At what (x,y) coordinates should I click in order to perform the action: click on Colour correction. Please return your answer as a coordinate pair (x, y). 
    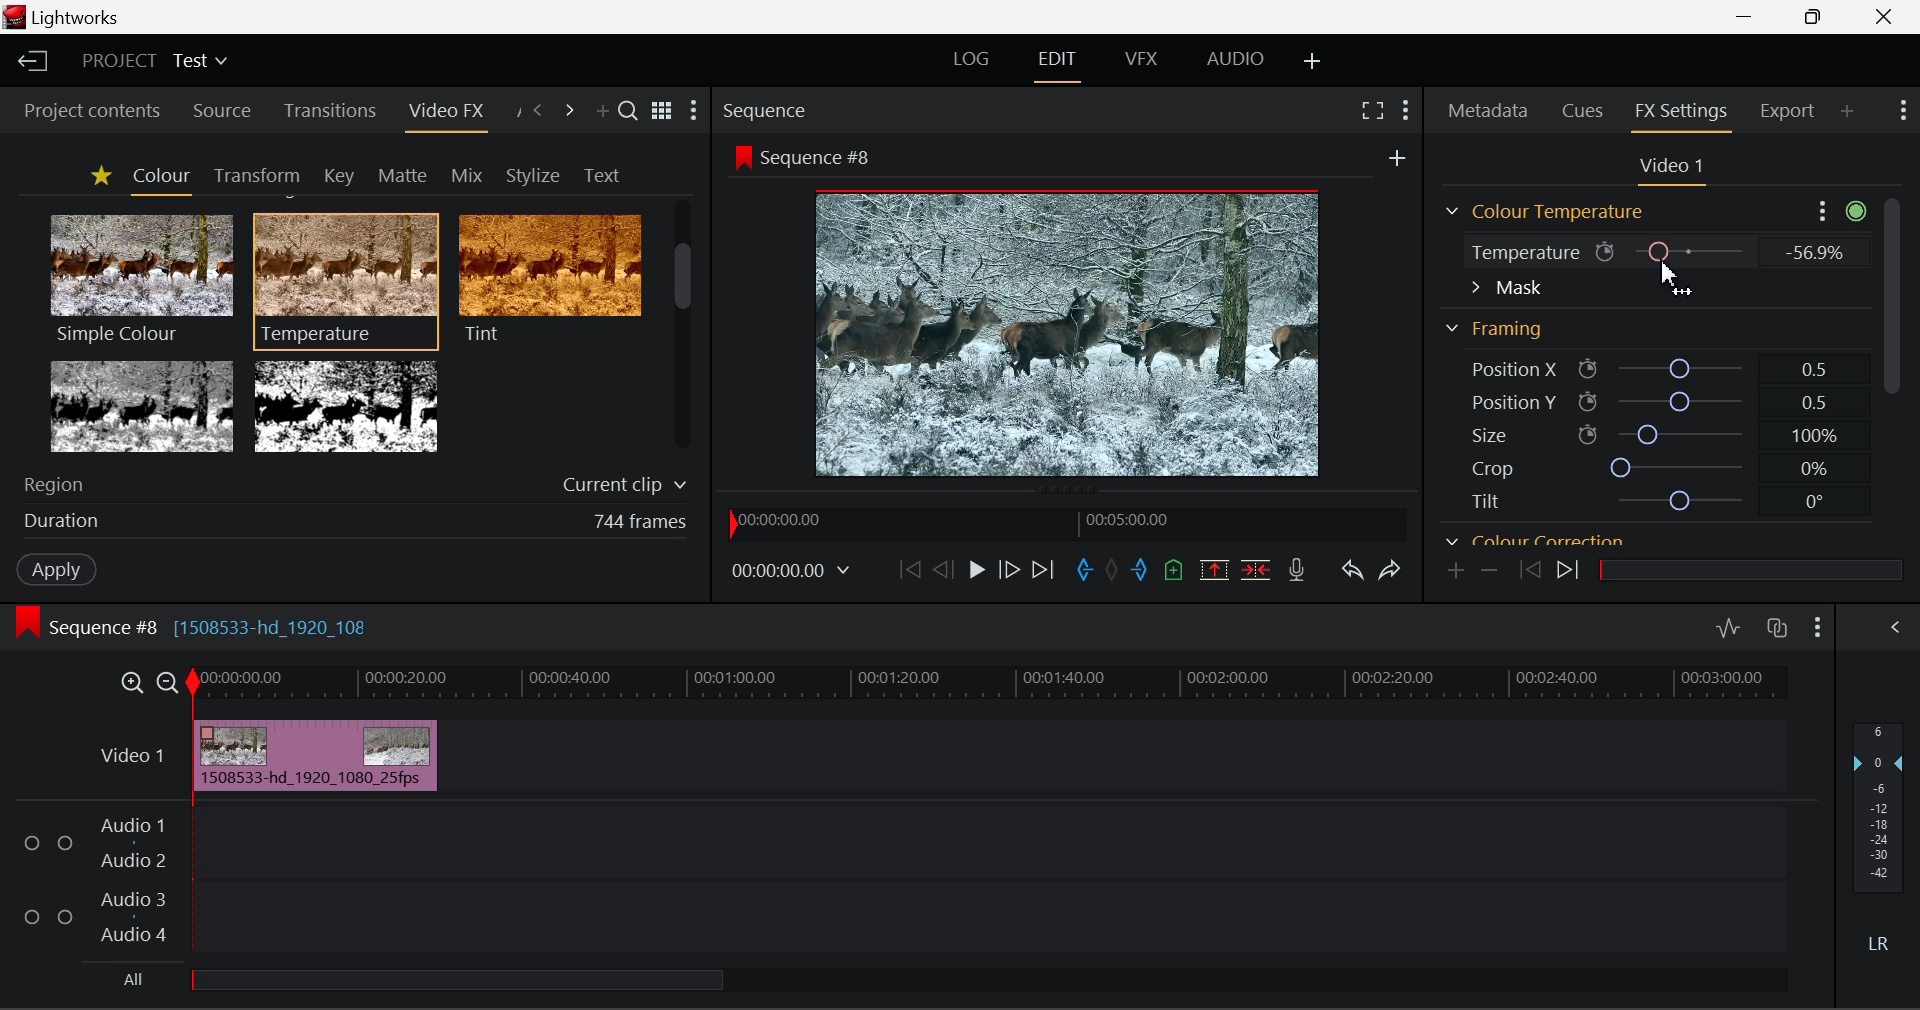
    Looking at the image, I should click on (1535, 537).